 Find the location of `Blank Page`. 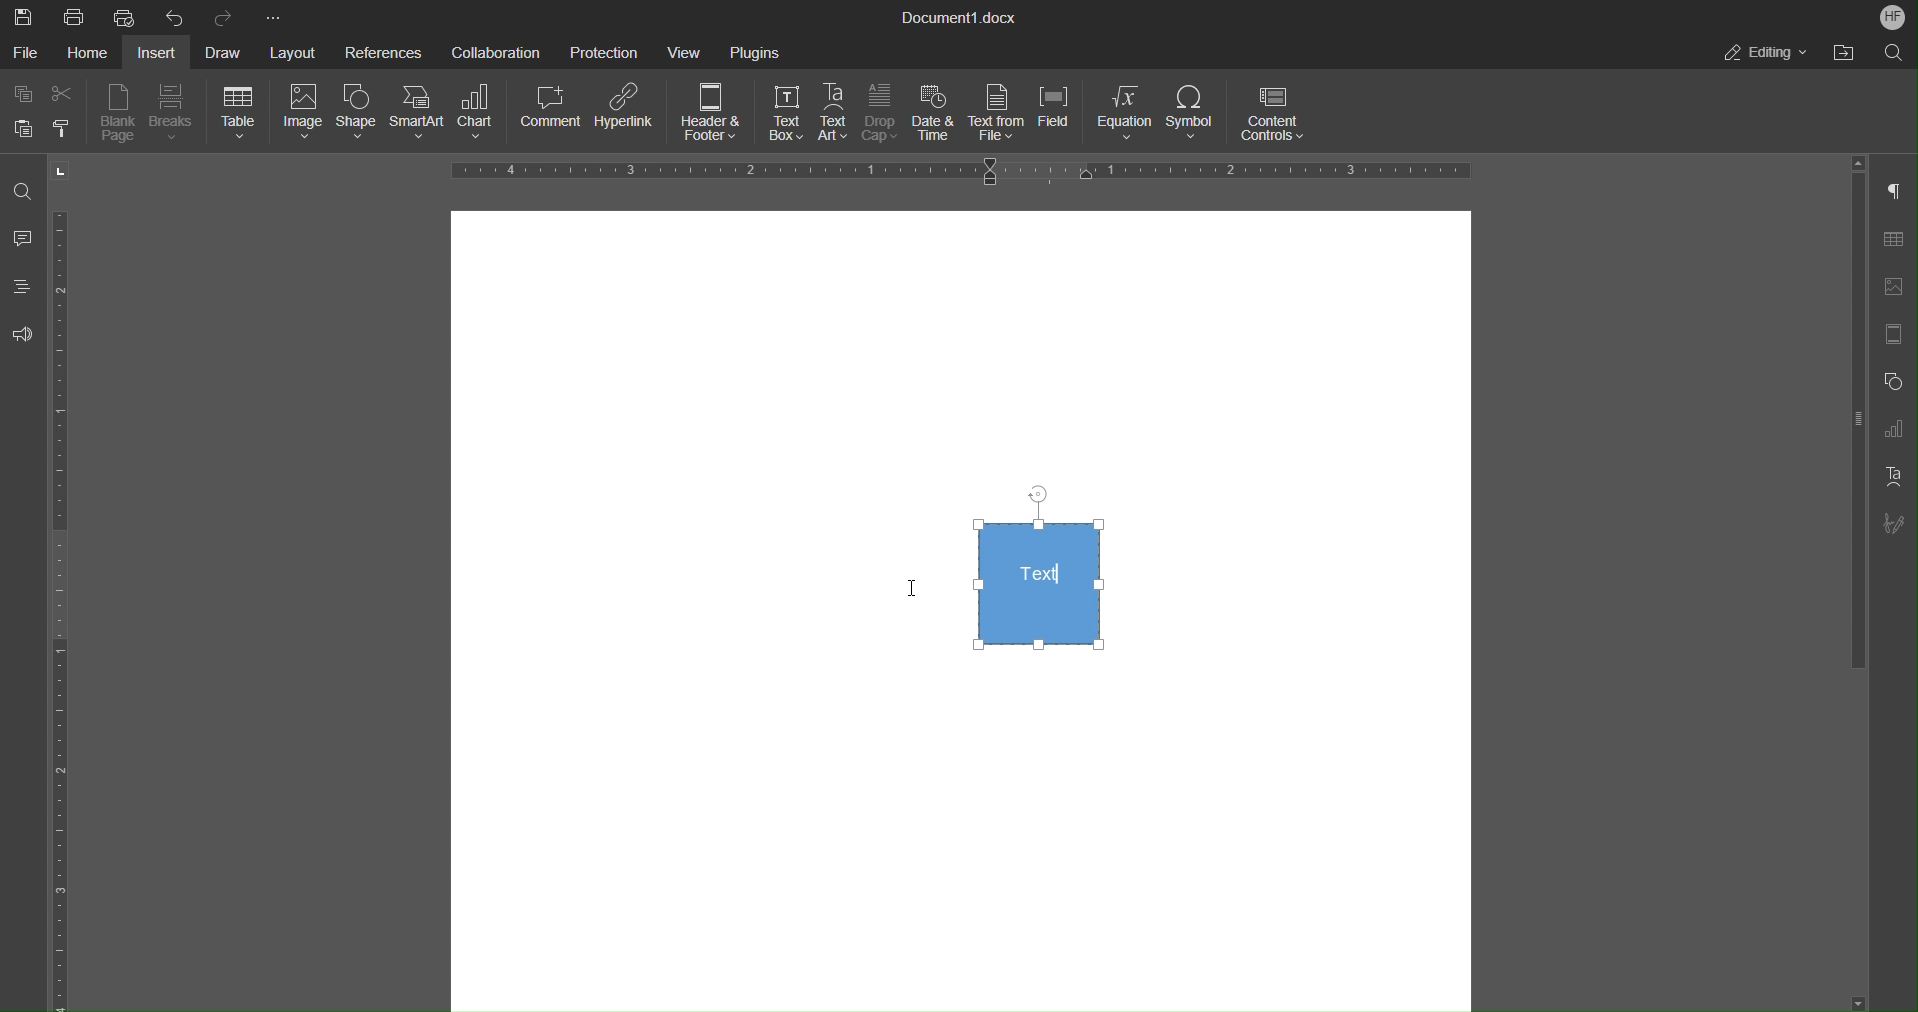

Blank Page is located at coordinates (120, 115).